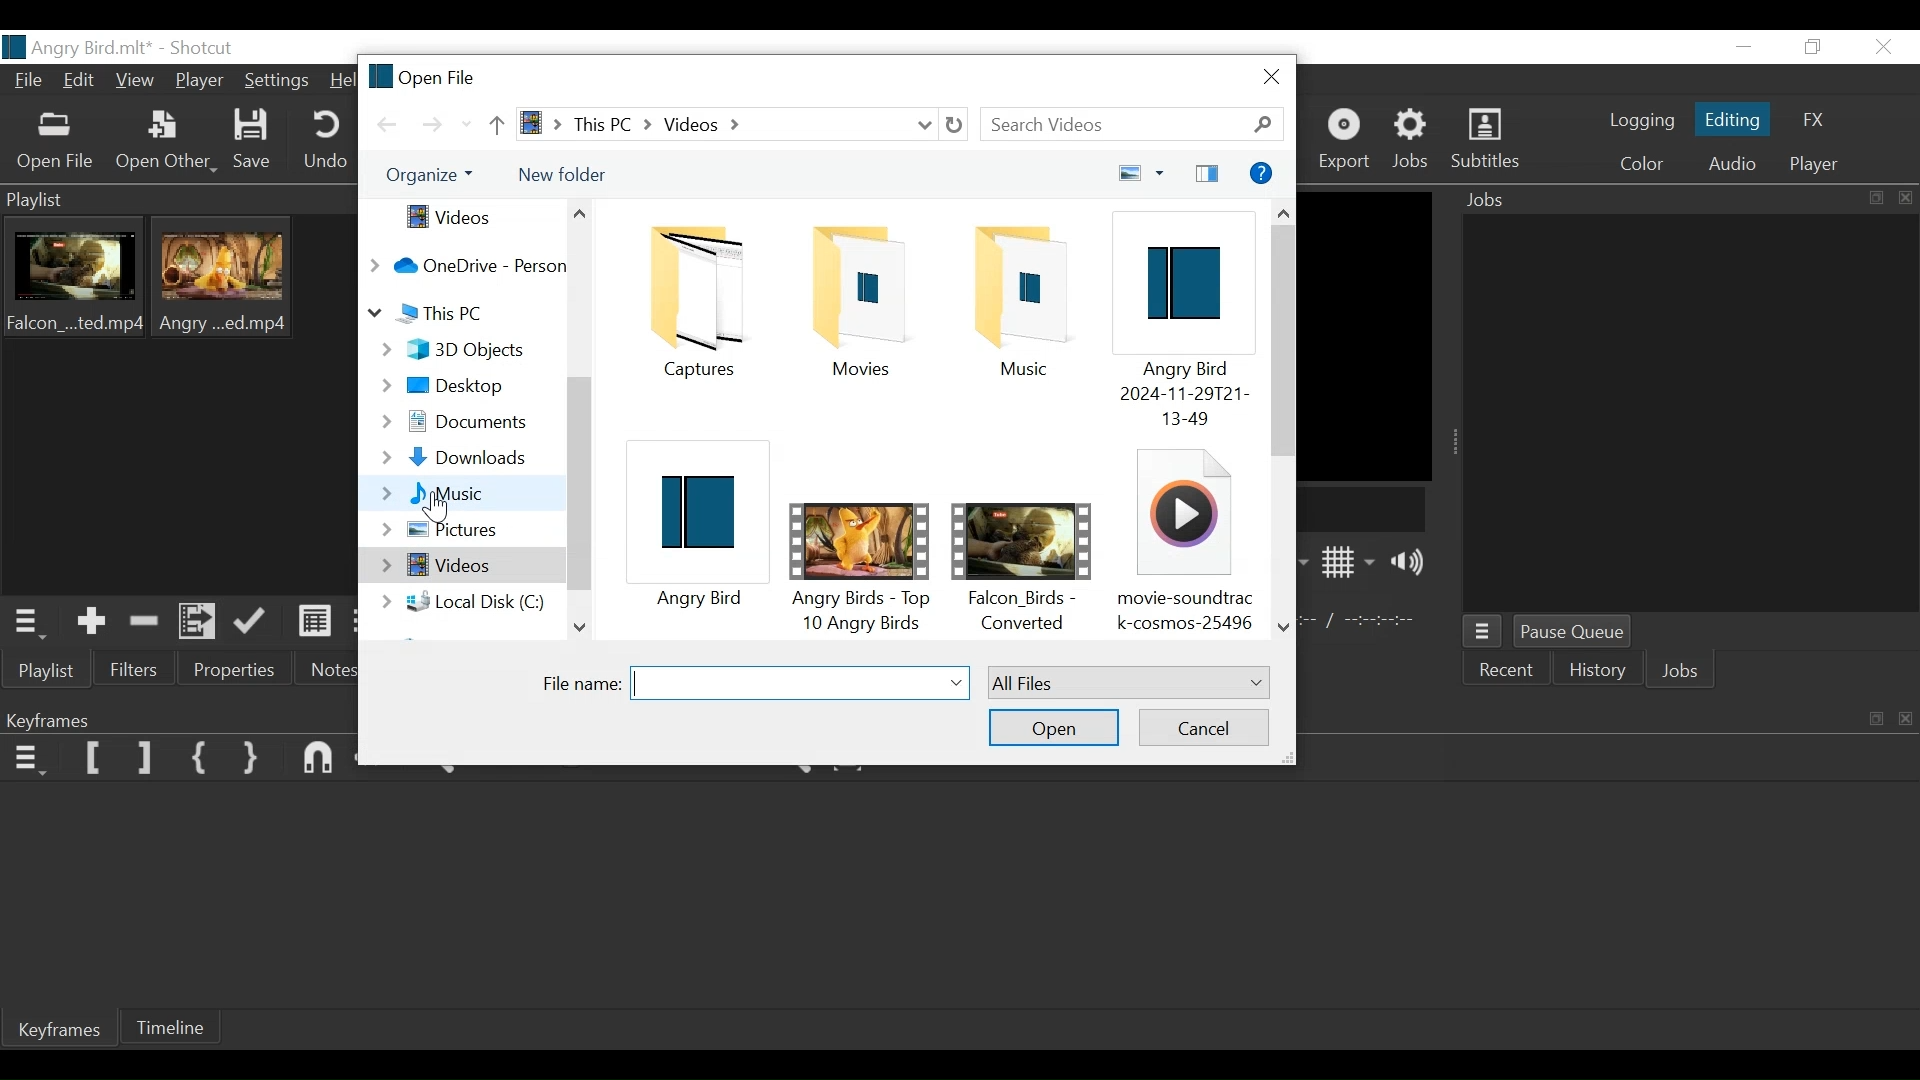  What do you see at coordinates (249, 759) in the screenshot?
I see `Set Second Simple Keyframe` at bounding box center [249, 759].